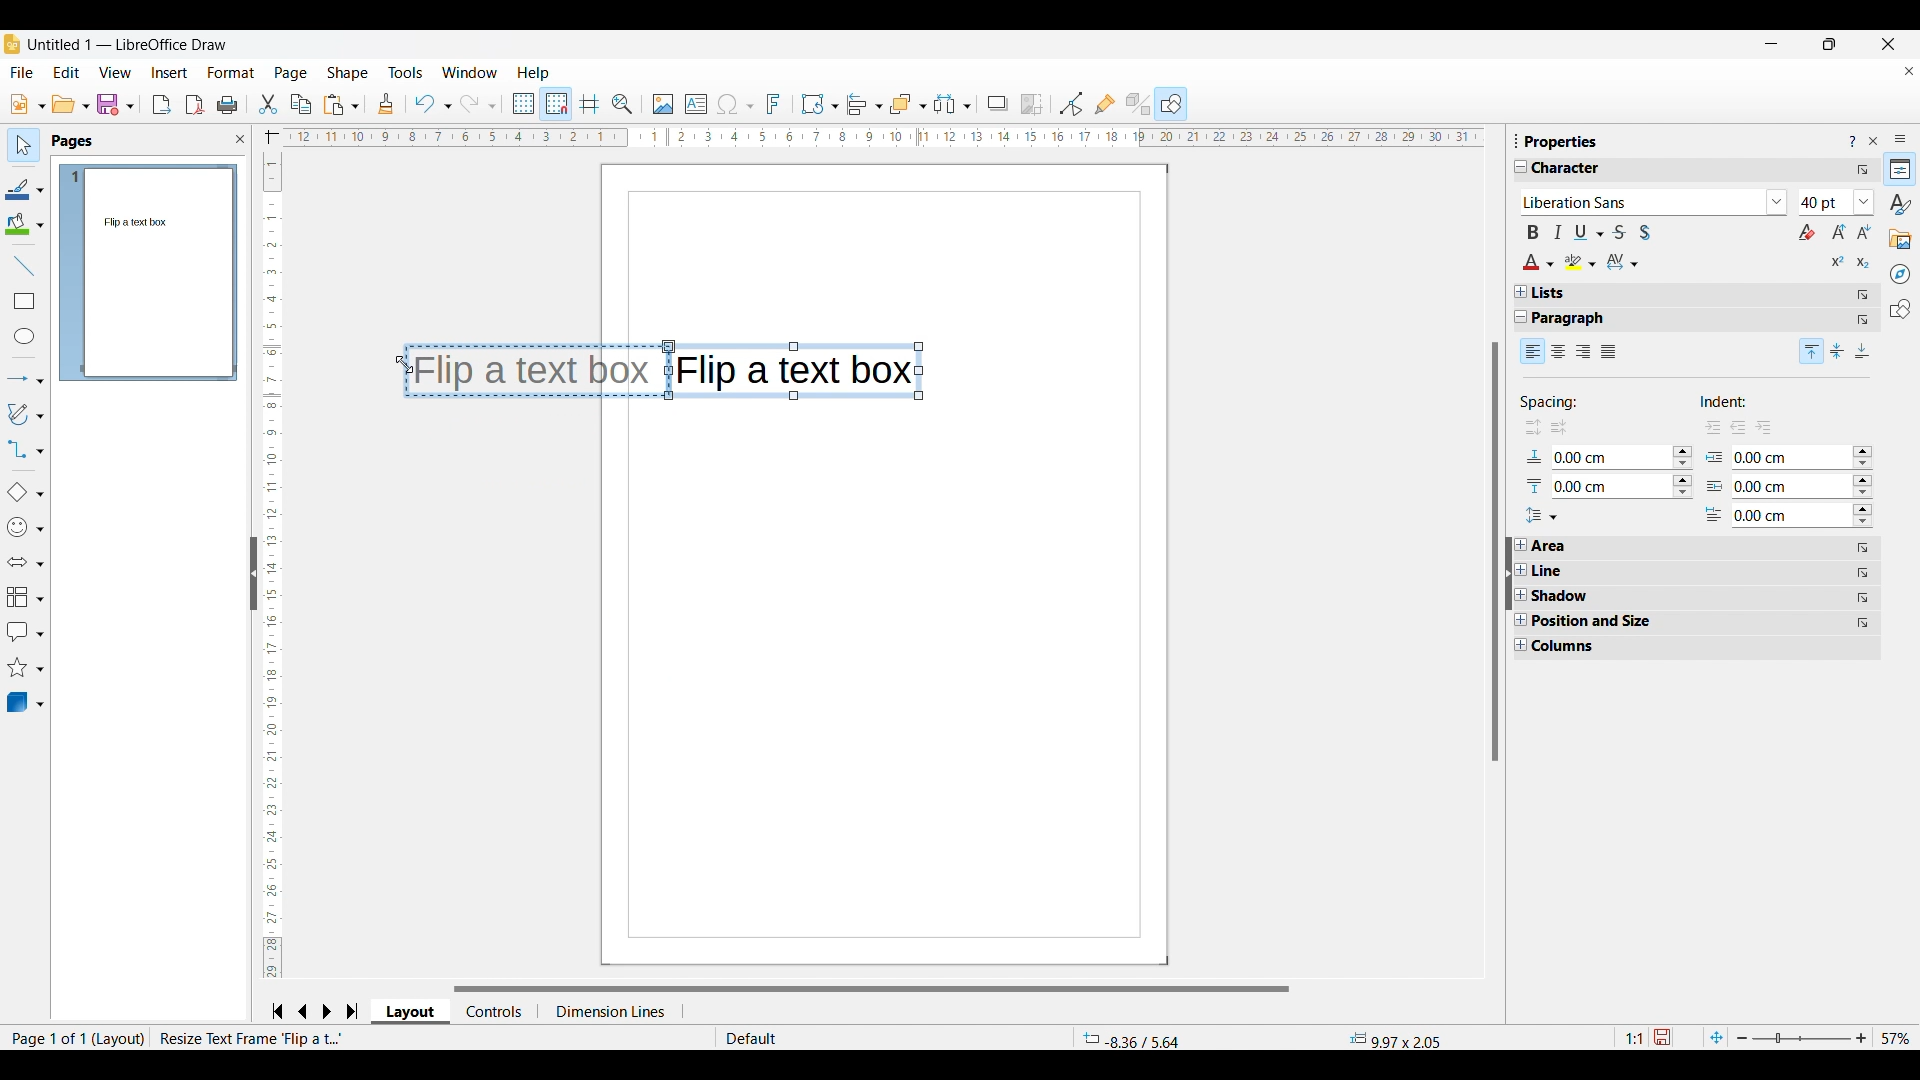 This screenshot has width=1920, height=1080. I want to click on Click to collapse sidebar, so click(1509, 573).